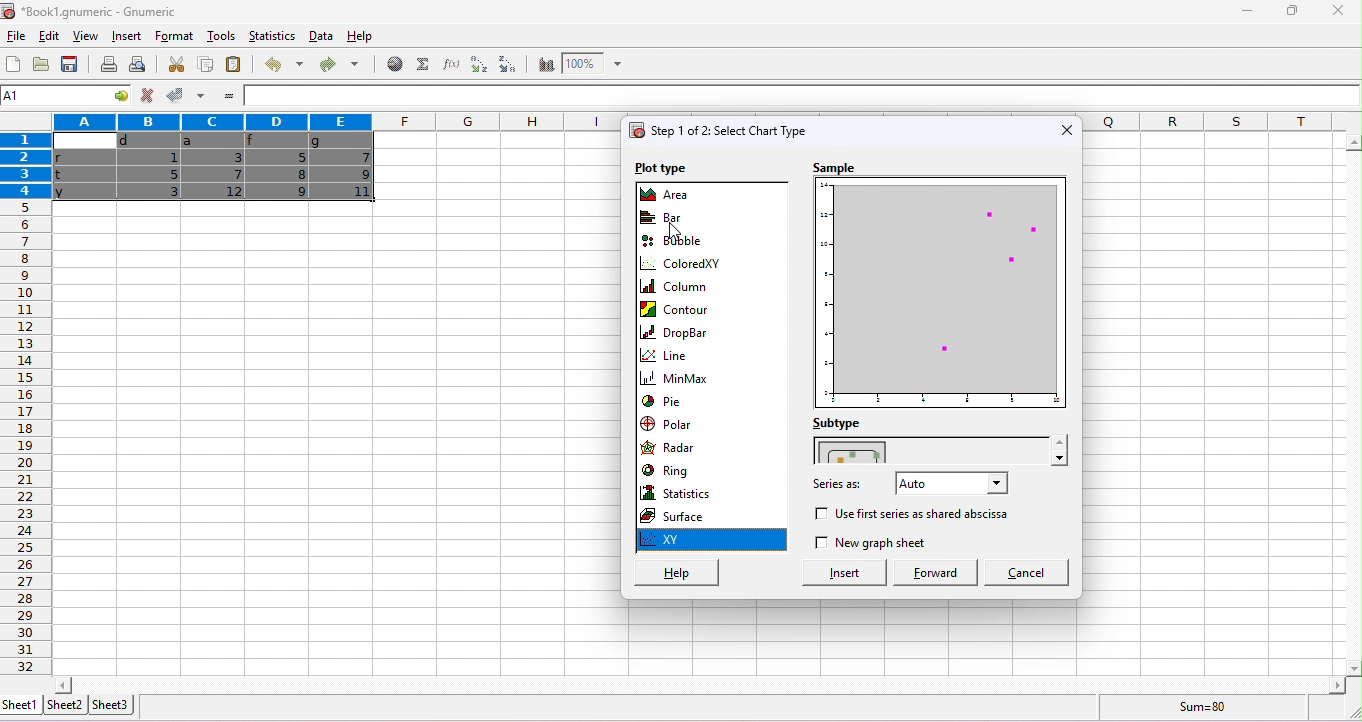  I want to click on insert, so click(834, 572).